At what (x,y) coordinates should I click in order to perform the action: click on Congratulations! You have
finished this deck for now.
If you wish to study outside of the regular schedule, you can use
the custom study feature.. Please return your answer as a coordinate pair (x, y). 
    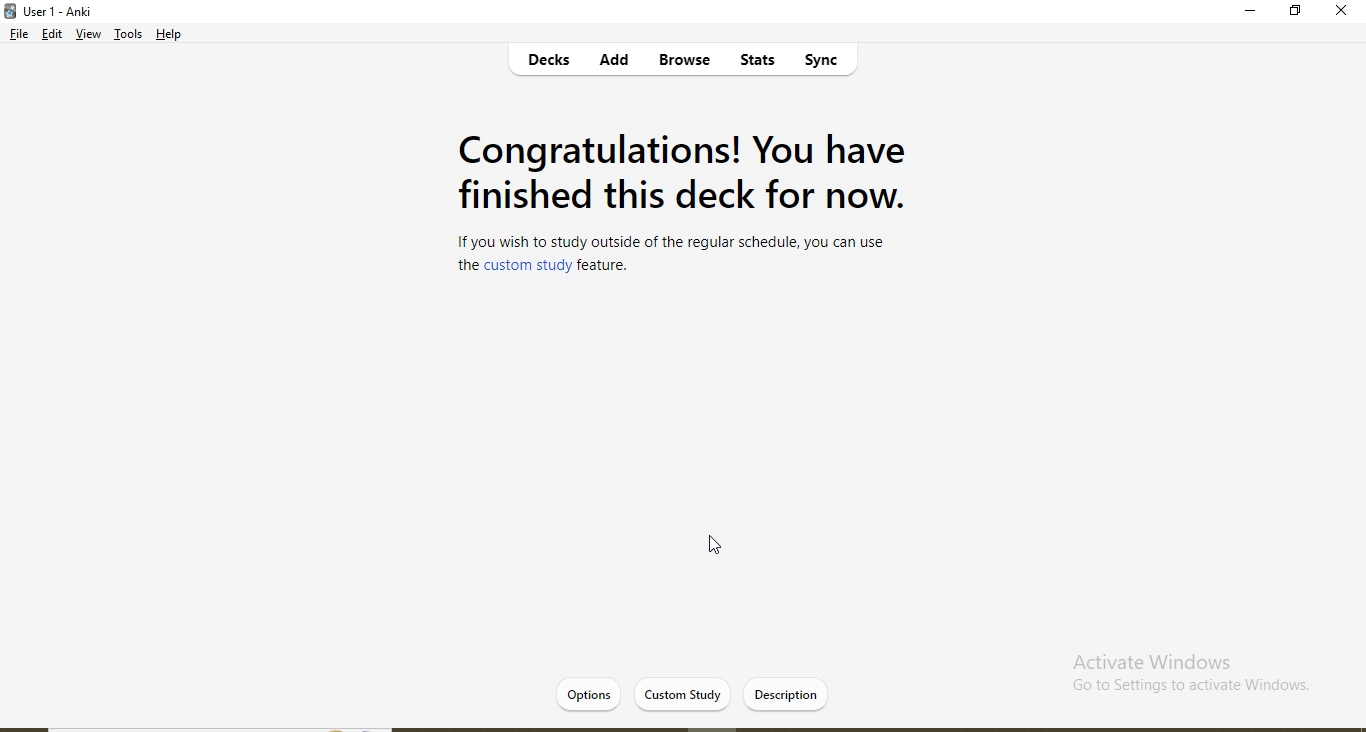
    Looking at the image, I should click on (679, 206).